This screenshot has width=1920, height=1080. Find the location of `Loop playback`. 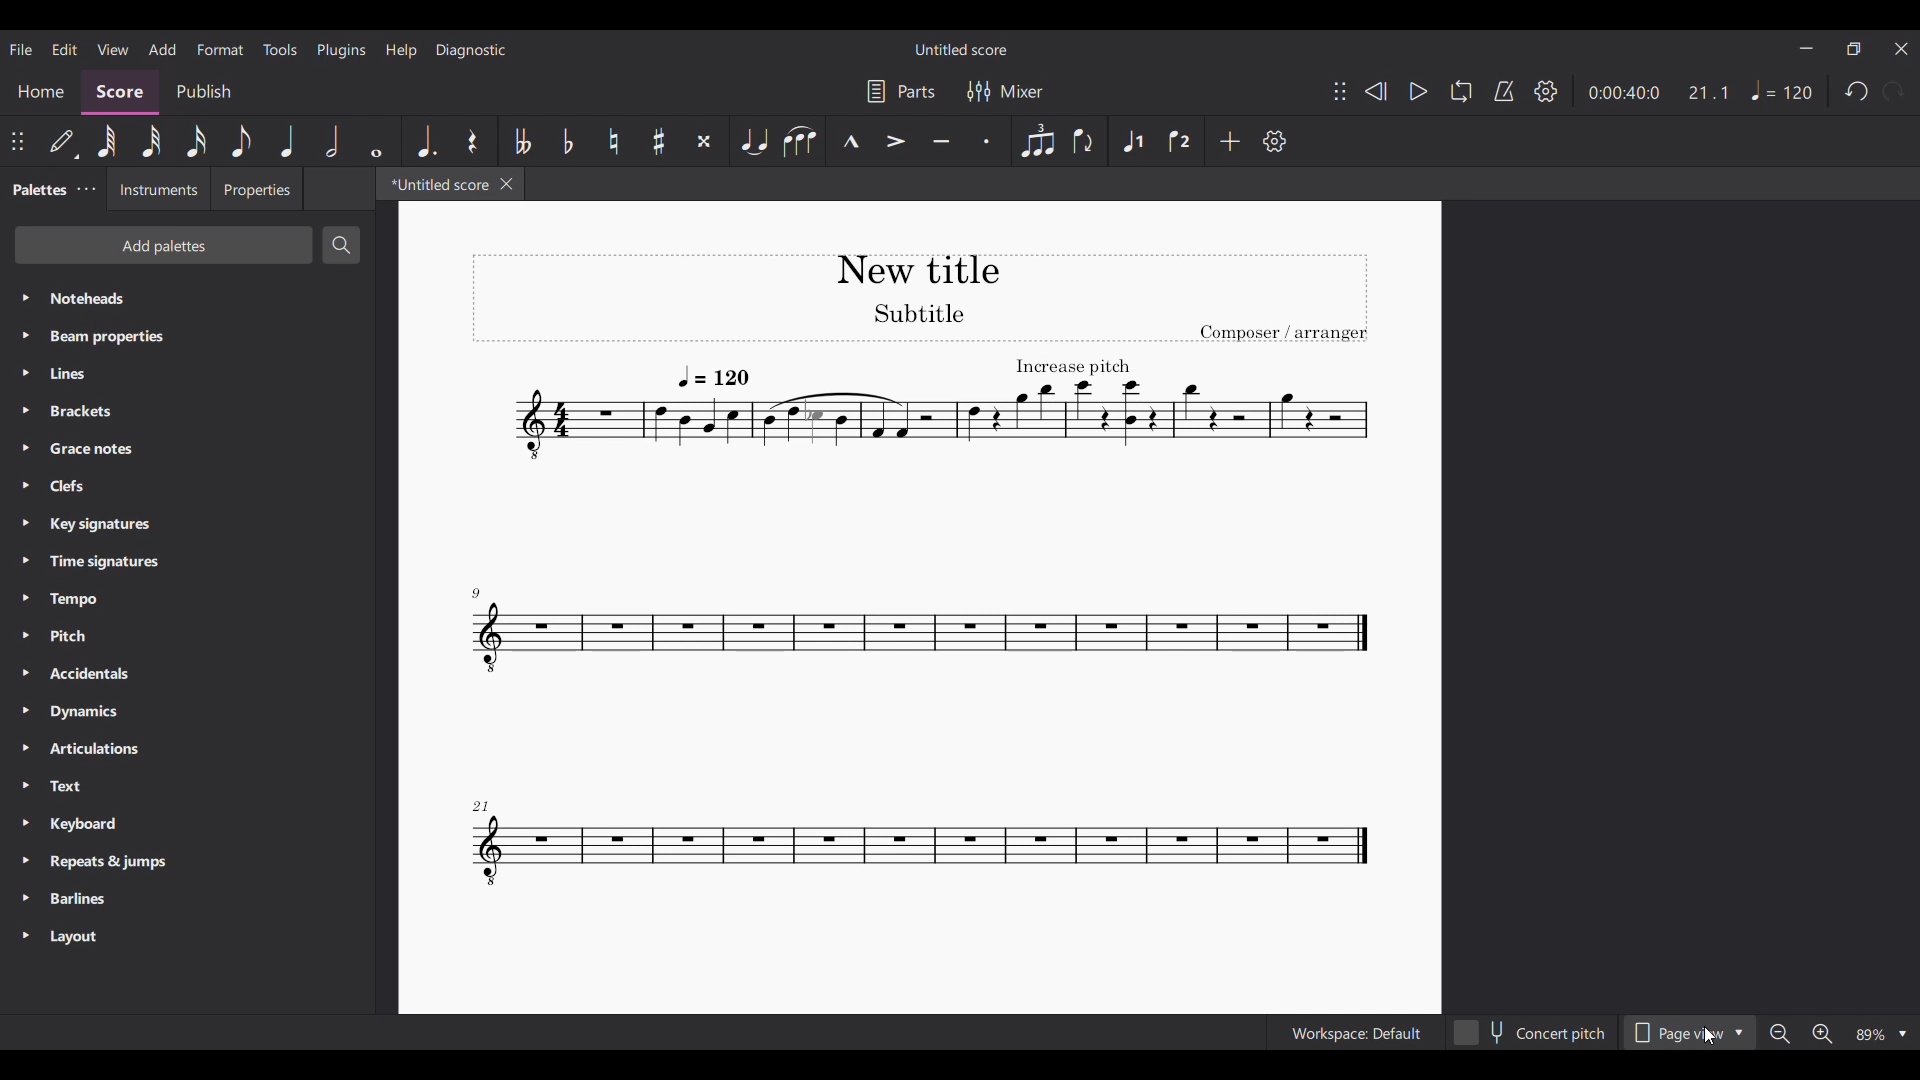

Loop playback is located at coordinates (1461, 91).